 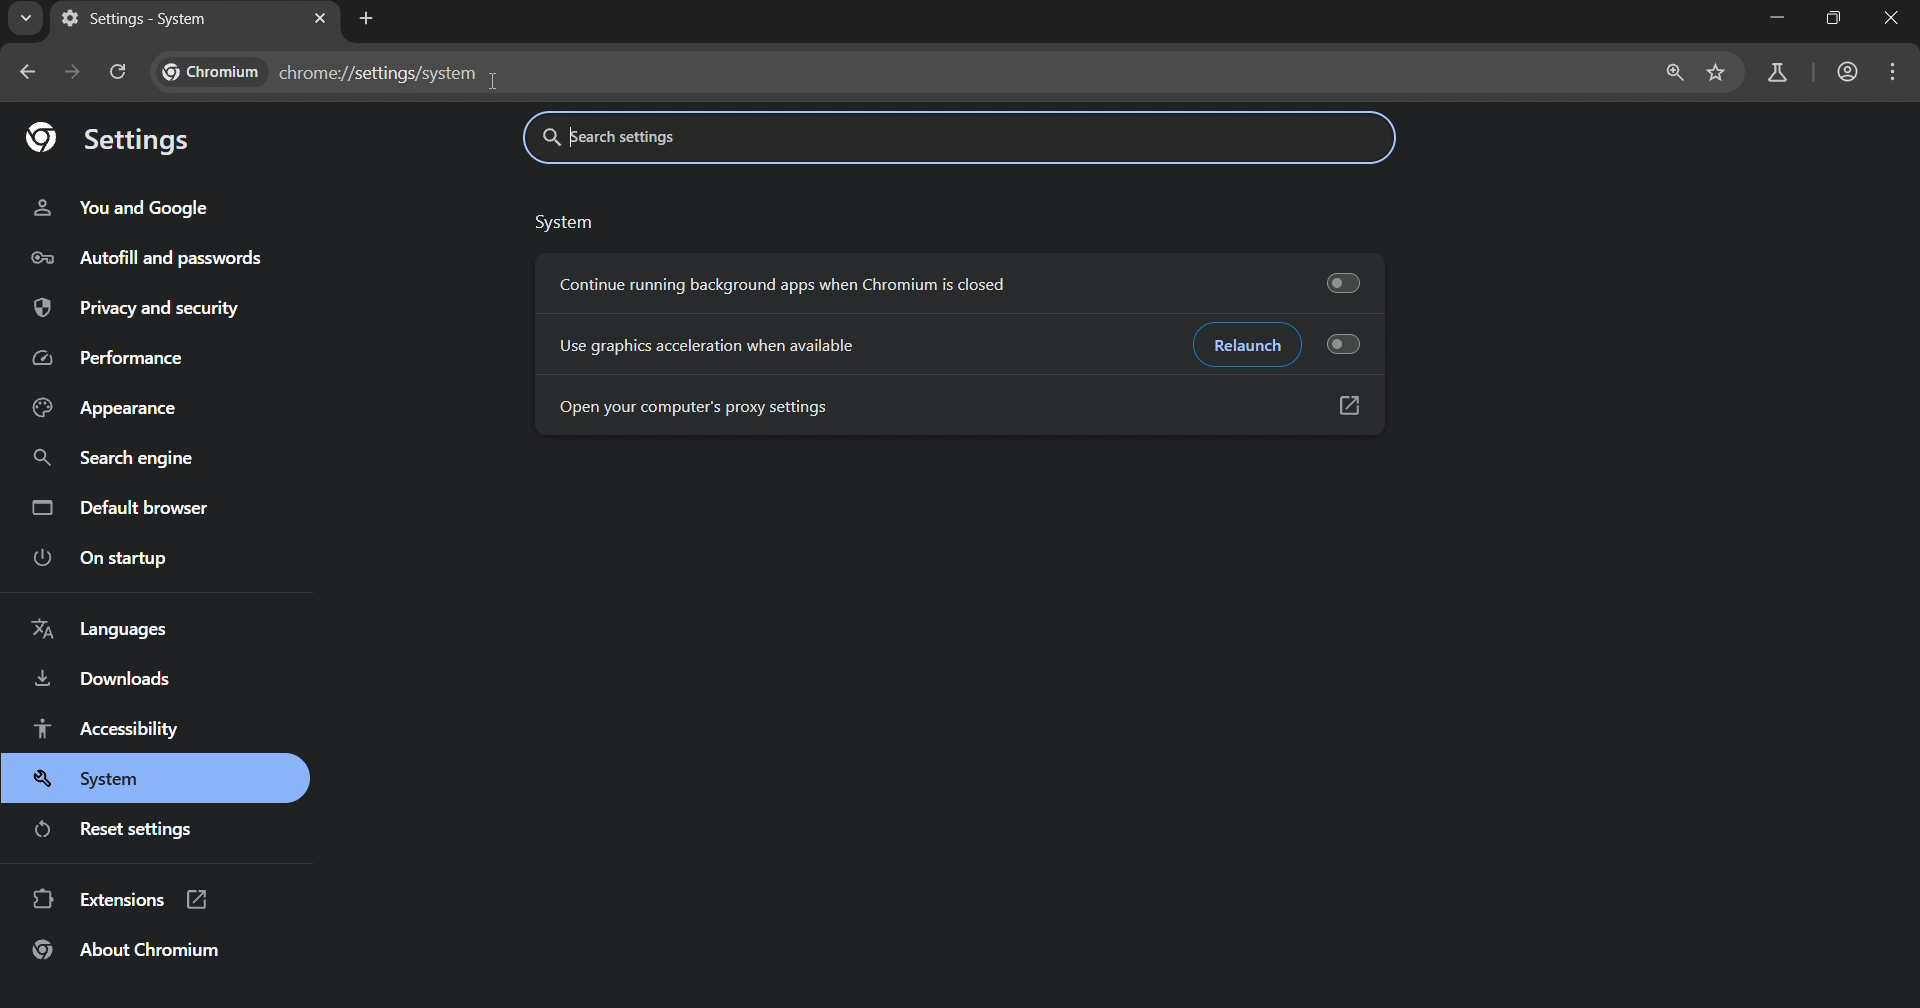 What do you see at coordinates (129, 514) in the screenshot?
I see `default browser` at bounding box center [129, 514].